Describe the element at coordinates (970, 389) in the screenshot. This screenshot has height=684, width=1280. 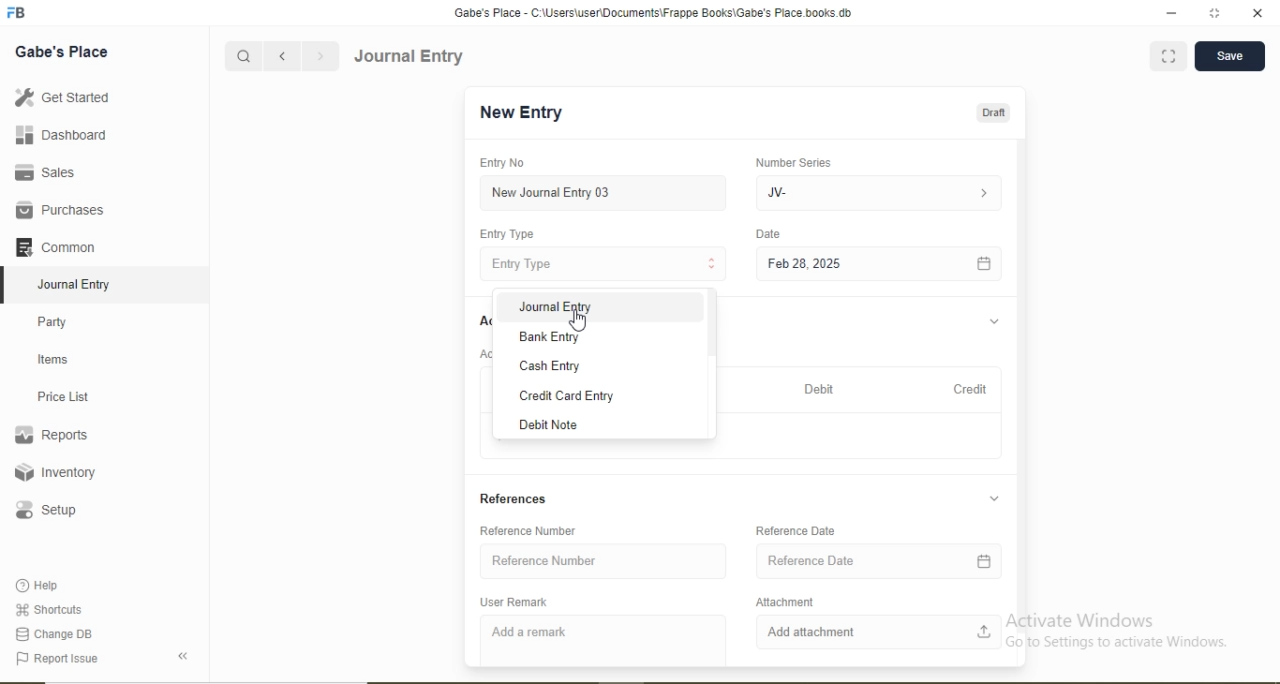
I see `Credit` at that location.